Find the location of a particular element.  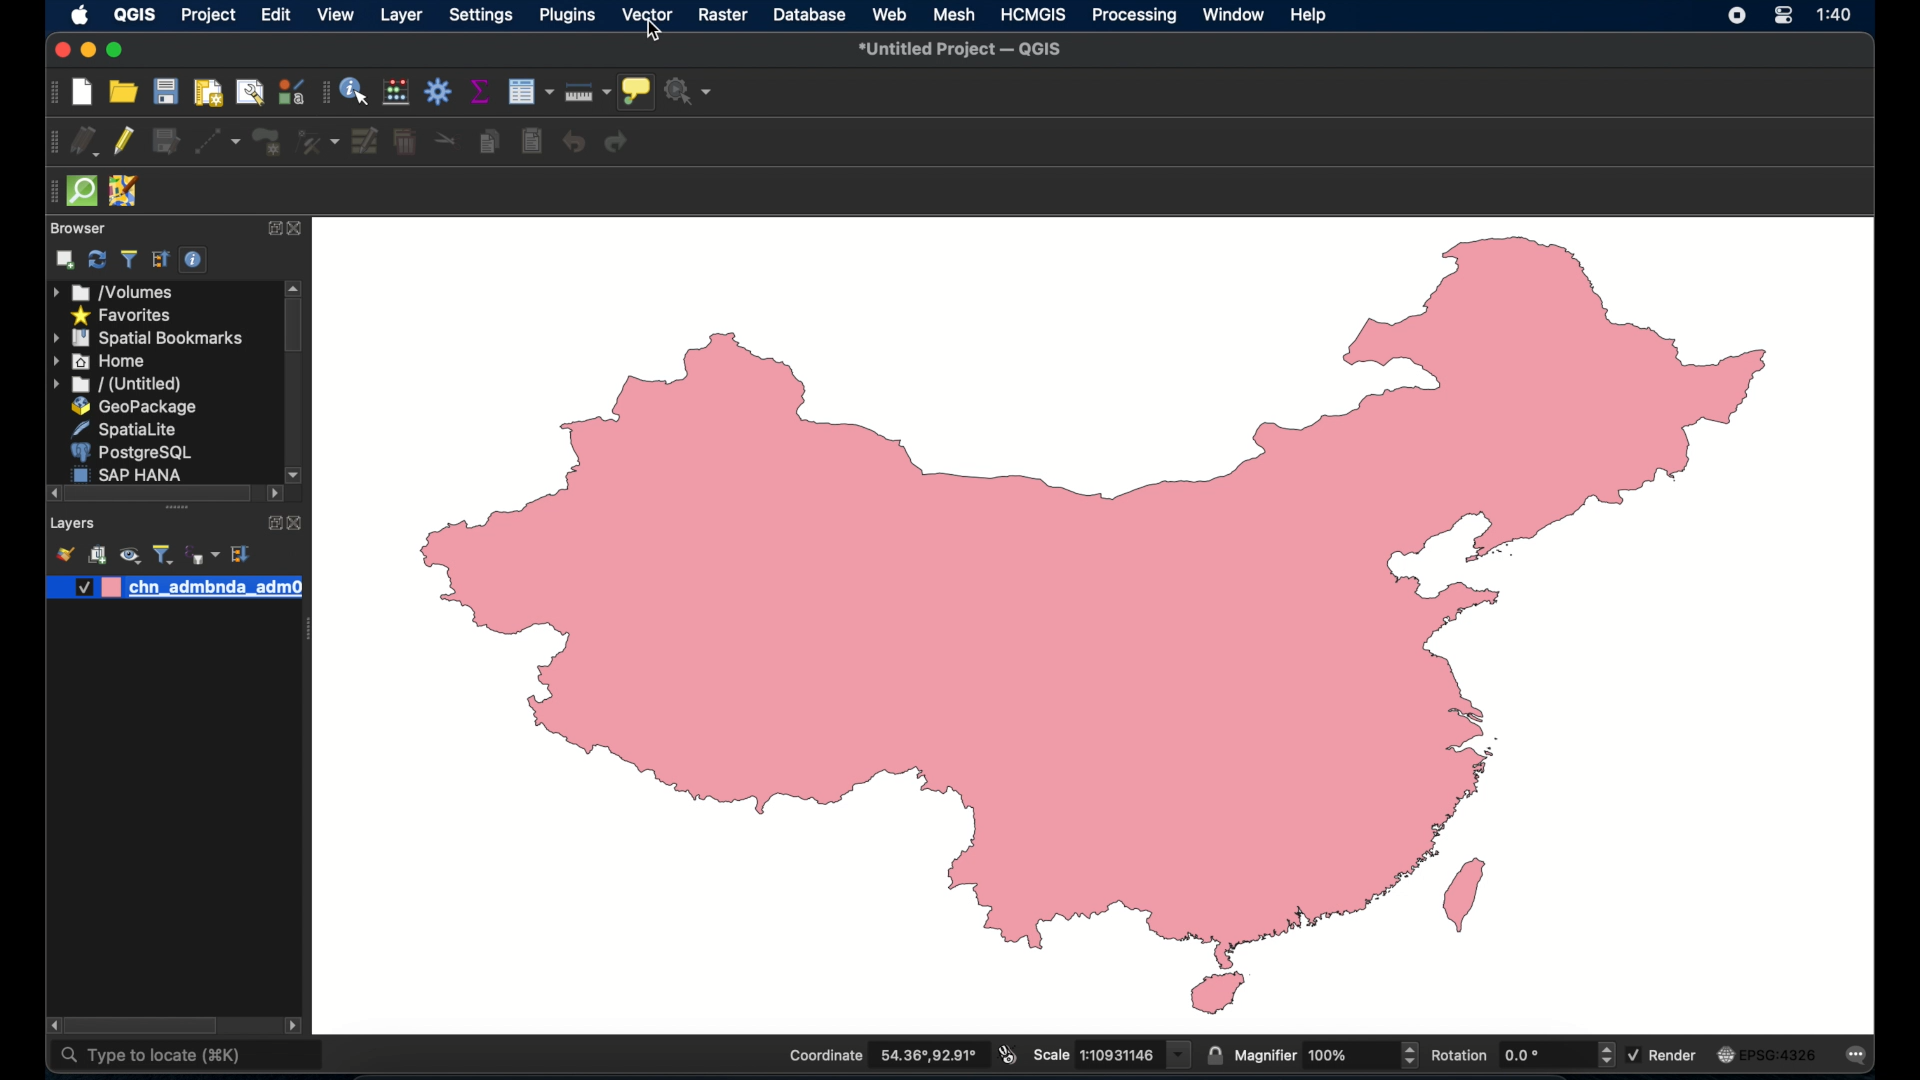

lock scale is located at coordinates (1213, 1054).